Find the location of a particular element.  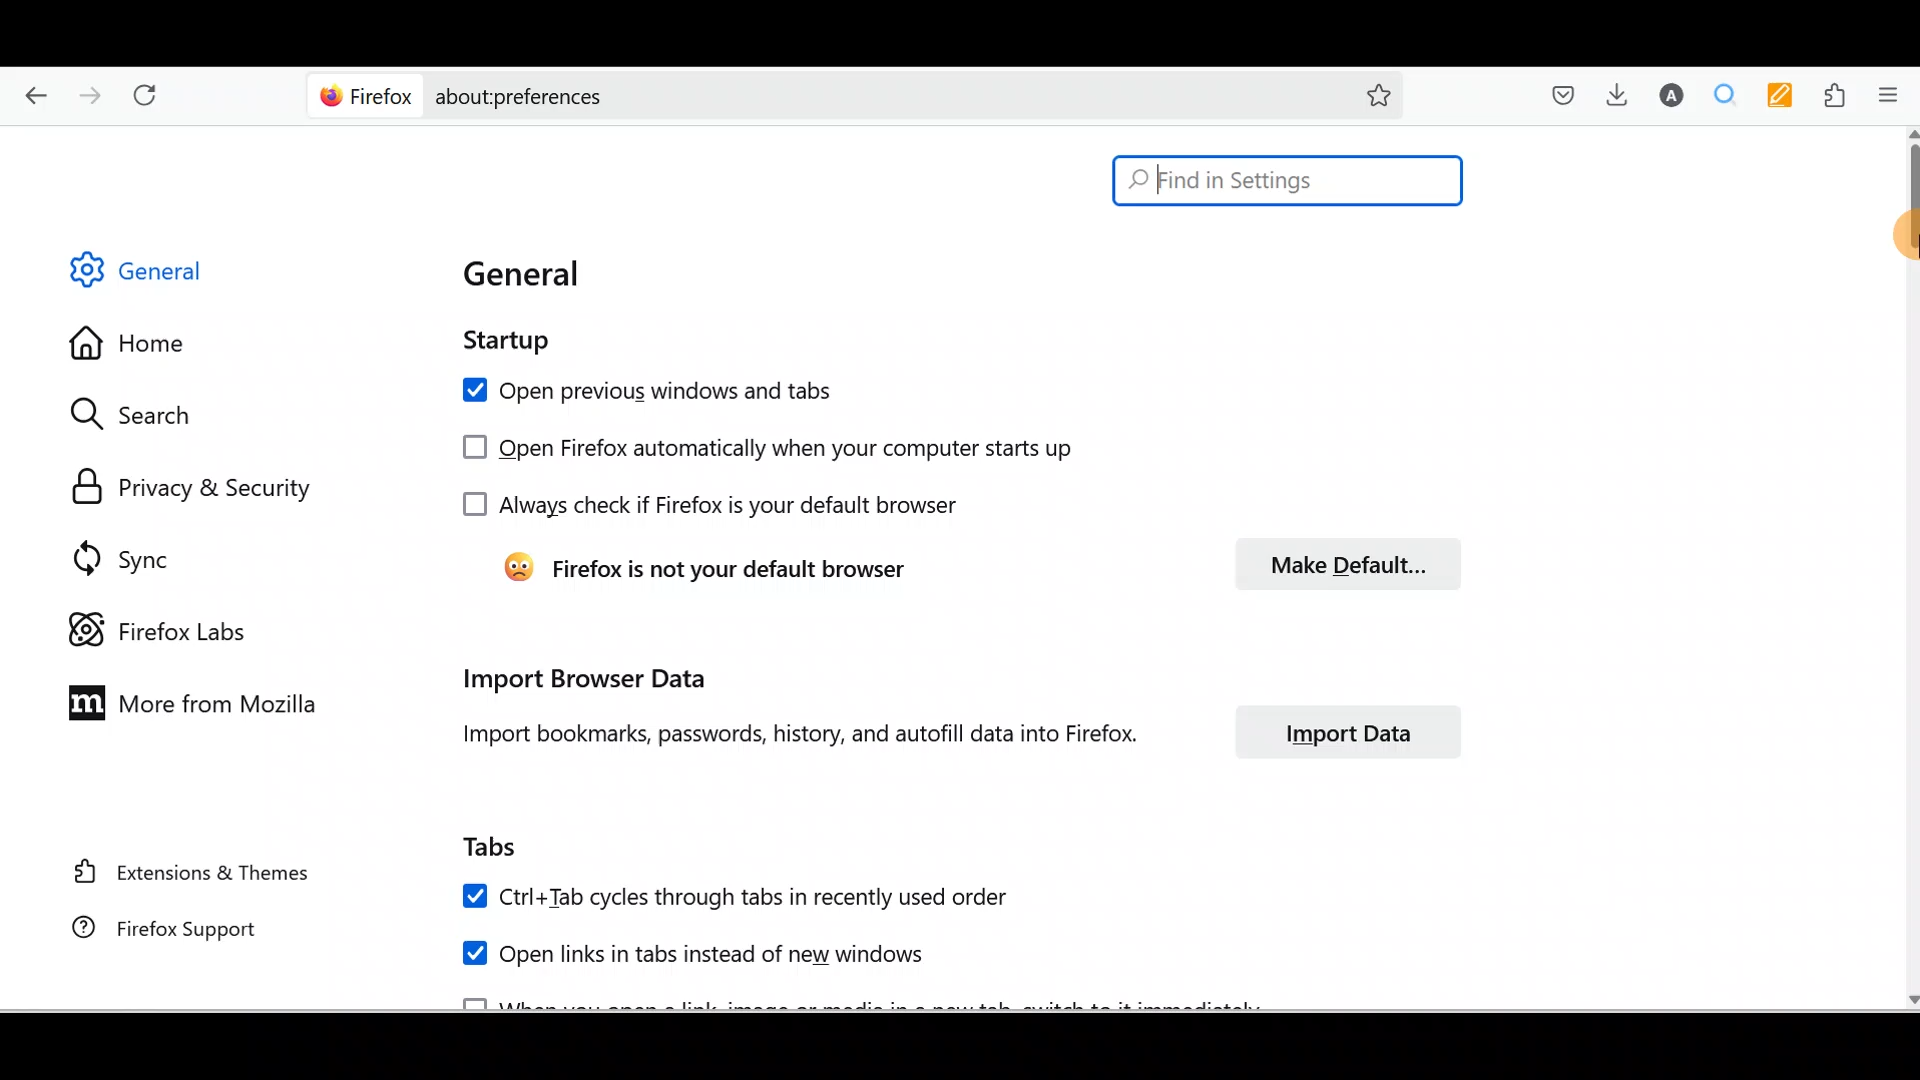

Open links in tabs instead of new windows is located at coordinates (710, 959).